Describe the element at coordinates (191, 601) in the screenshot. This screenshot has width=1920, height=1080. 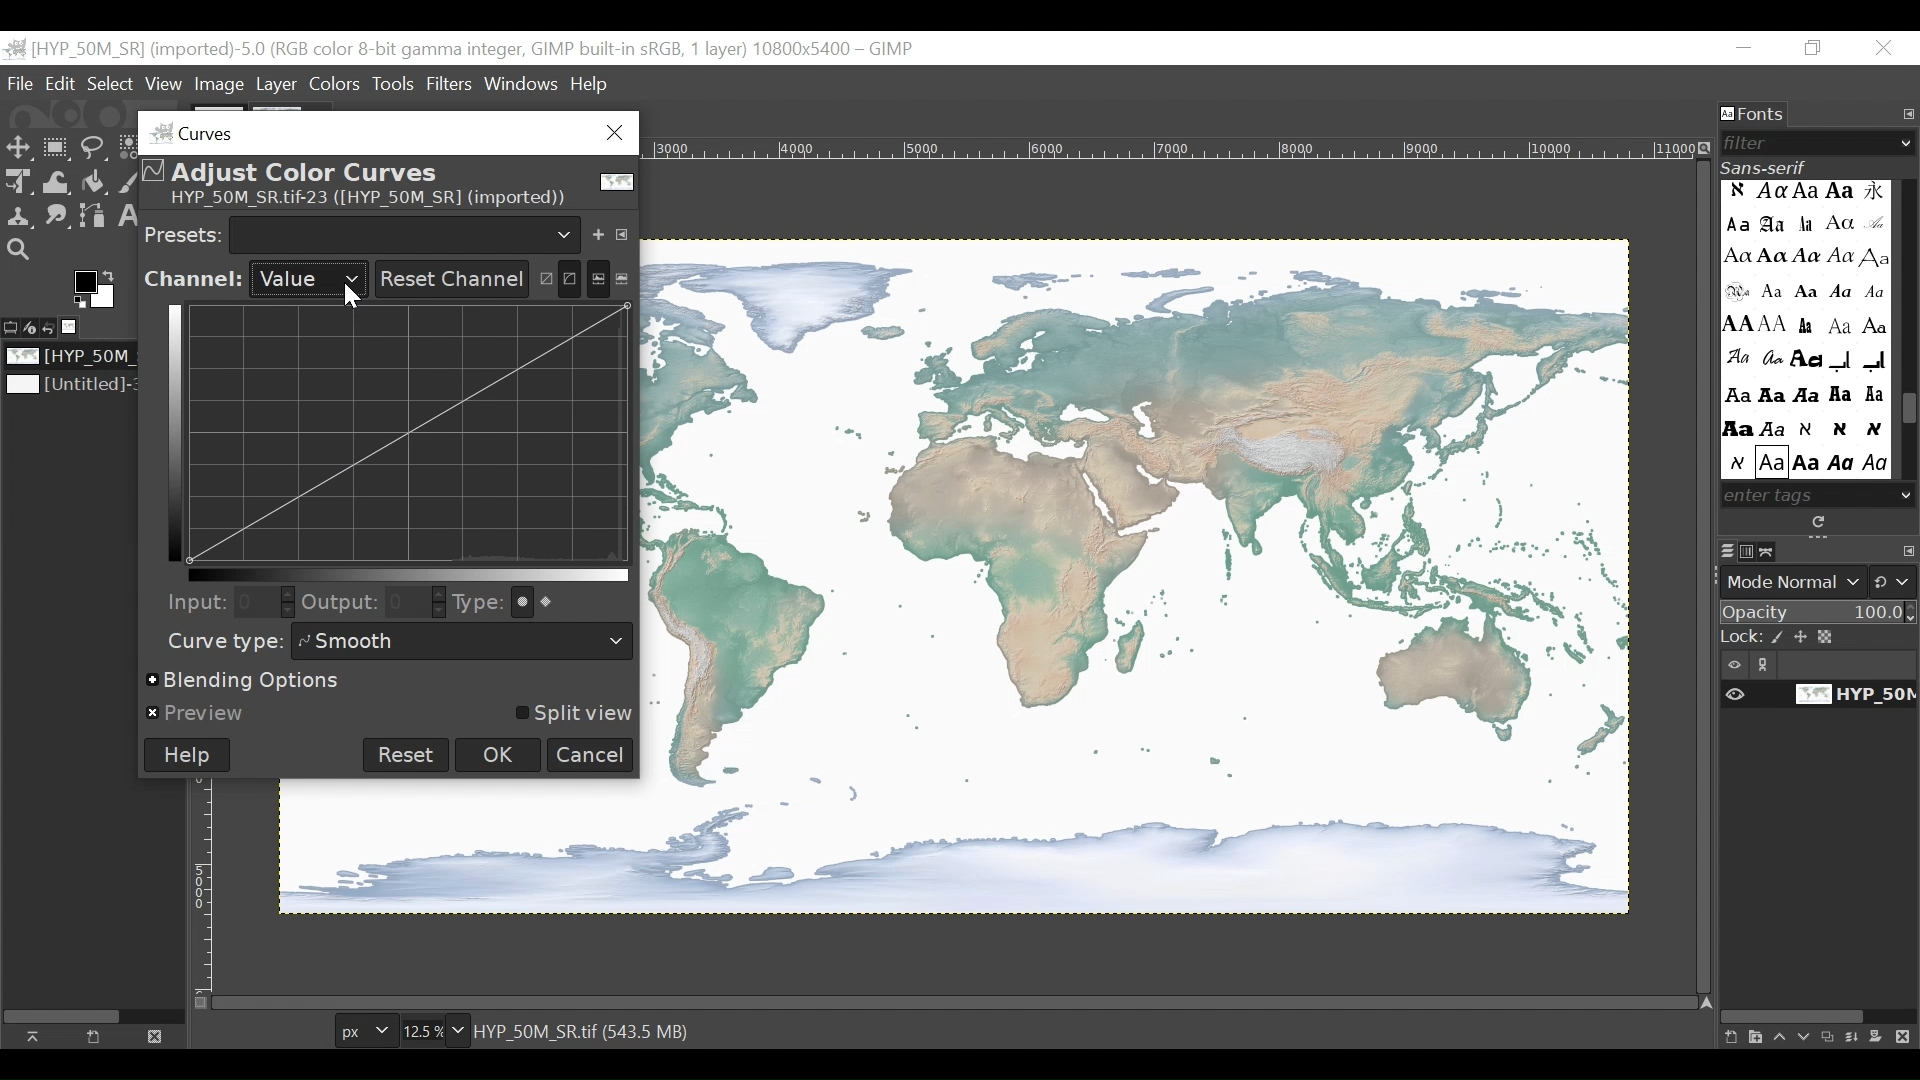
I see `Input` at that location.